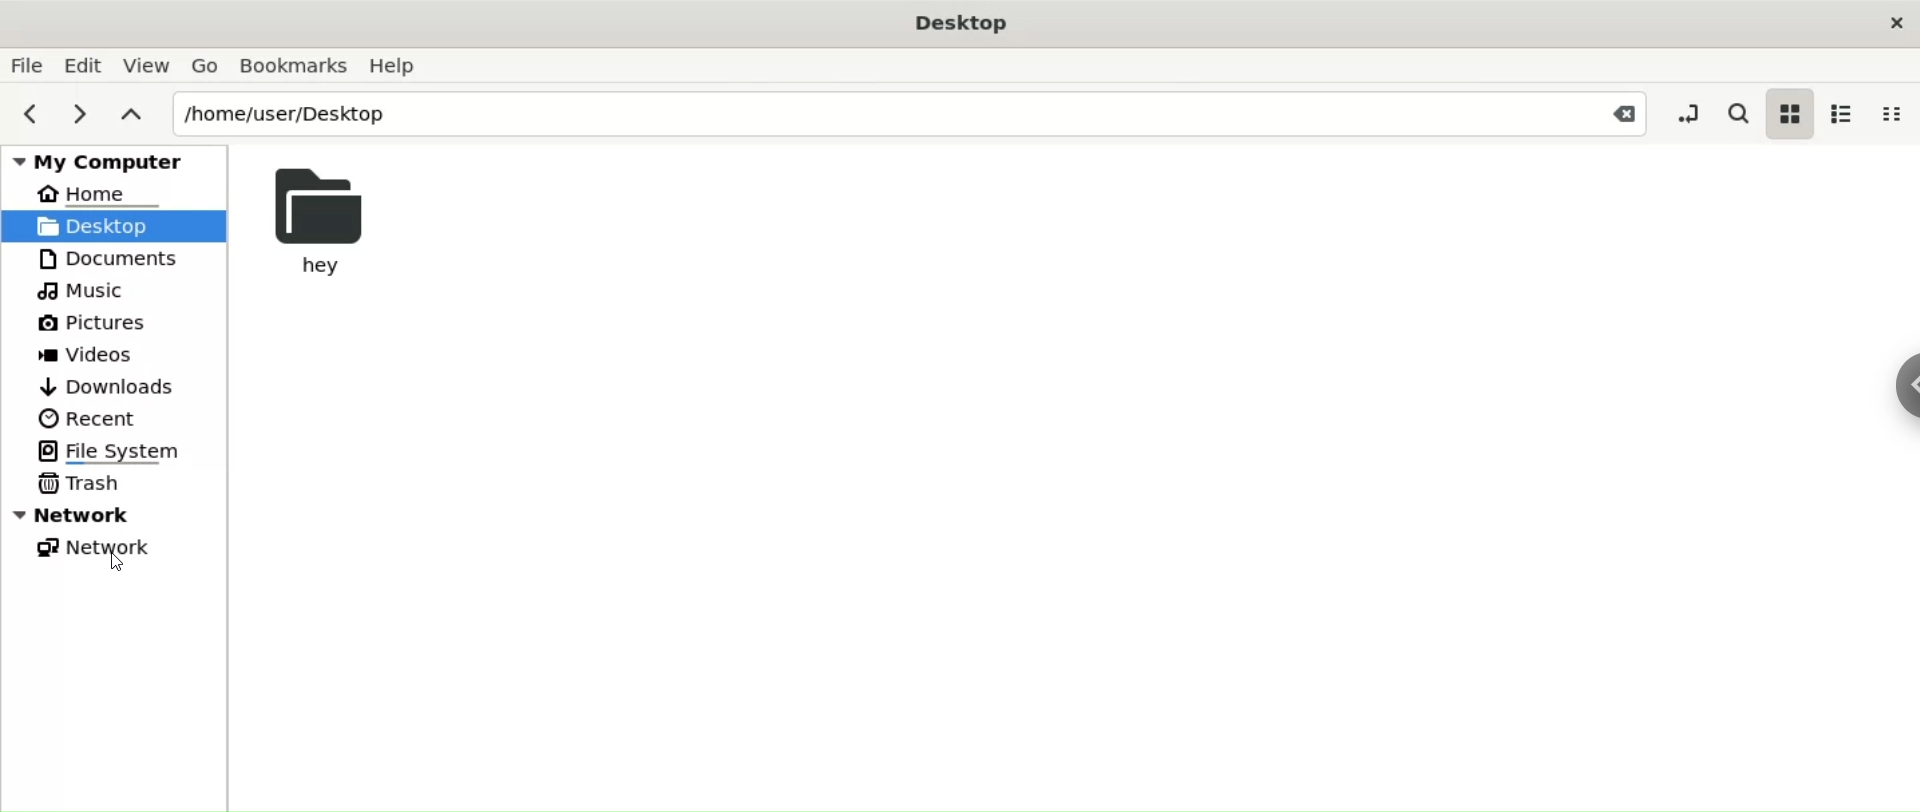 The height and width of the screenshot is (812, 1920). What do you see at coordinates (1881, 20) in the screenshot?
I see `close` at bounding box center [1881, 20].